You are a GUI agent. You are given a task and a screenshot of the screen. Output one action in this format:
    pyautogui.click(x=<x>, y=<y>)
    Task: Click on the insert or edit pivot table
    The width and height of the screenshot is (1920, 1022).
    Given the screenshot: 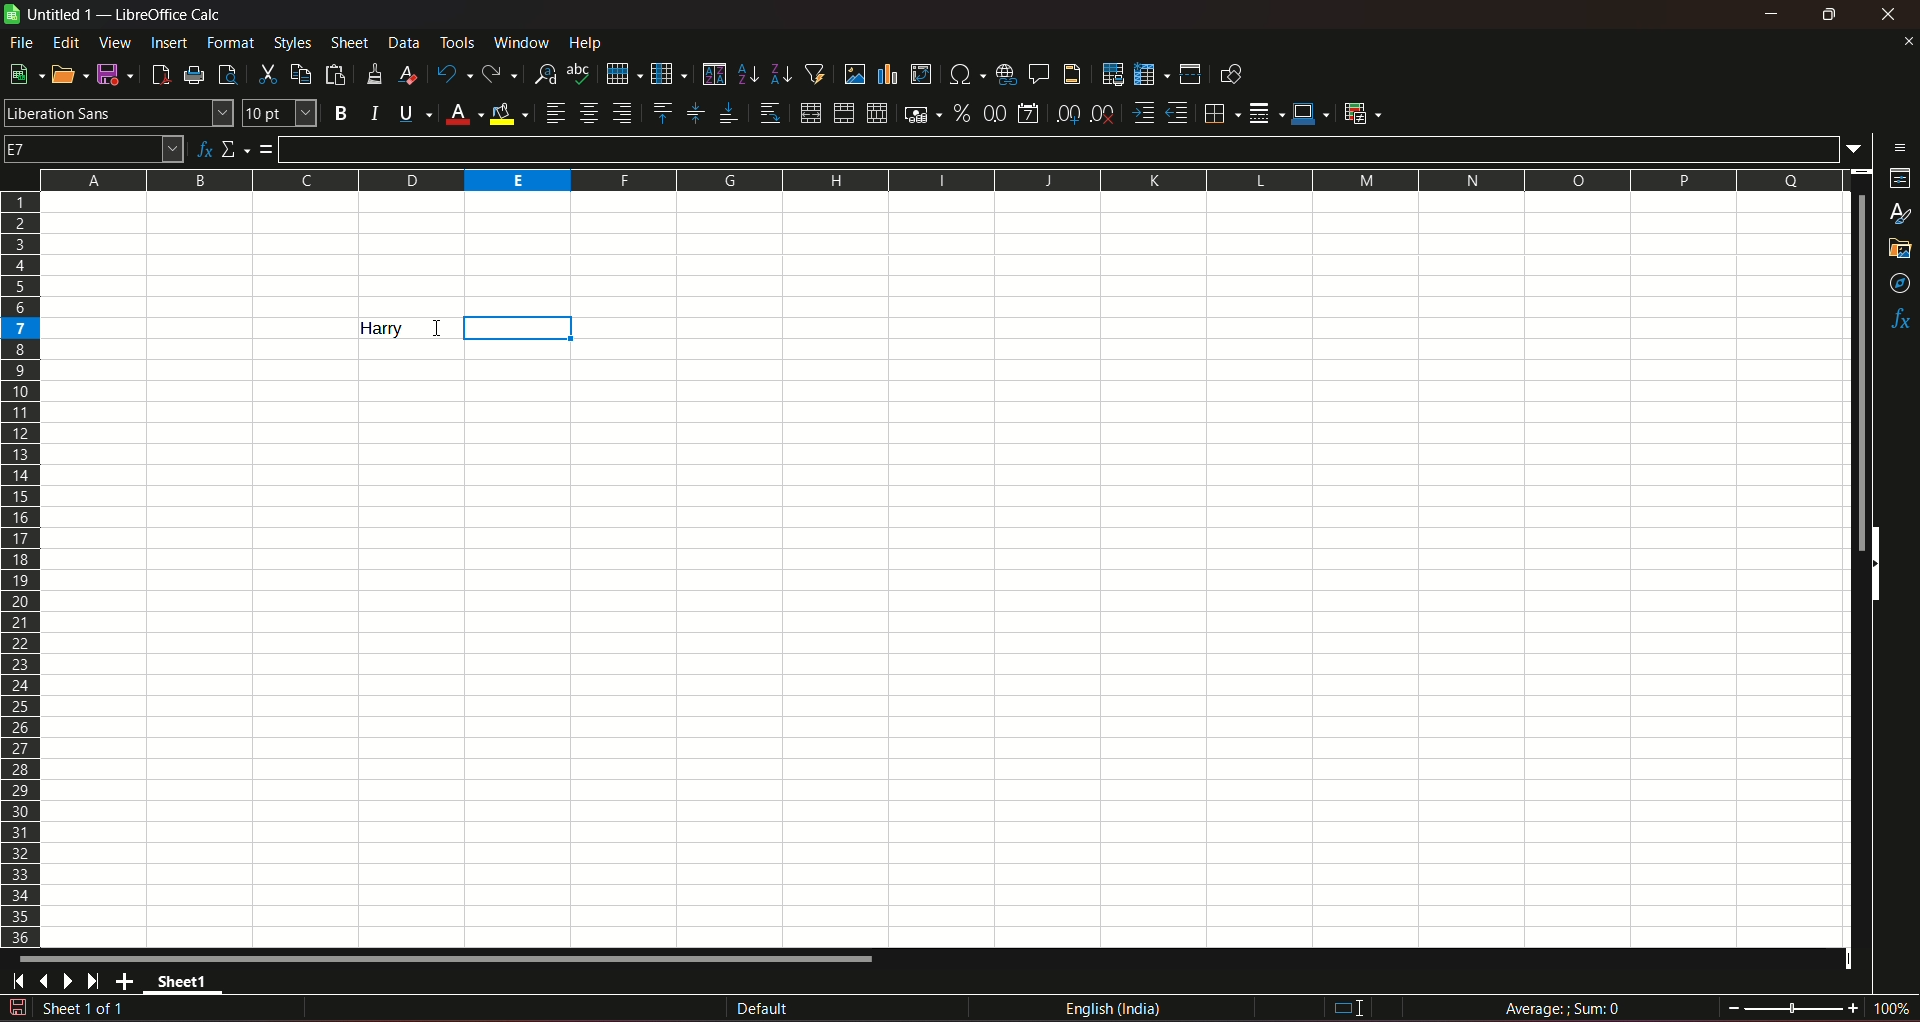 What is the action you would take?
    pyautogui.click(x=922, y=73)
    